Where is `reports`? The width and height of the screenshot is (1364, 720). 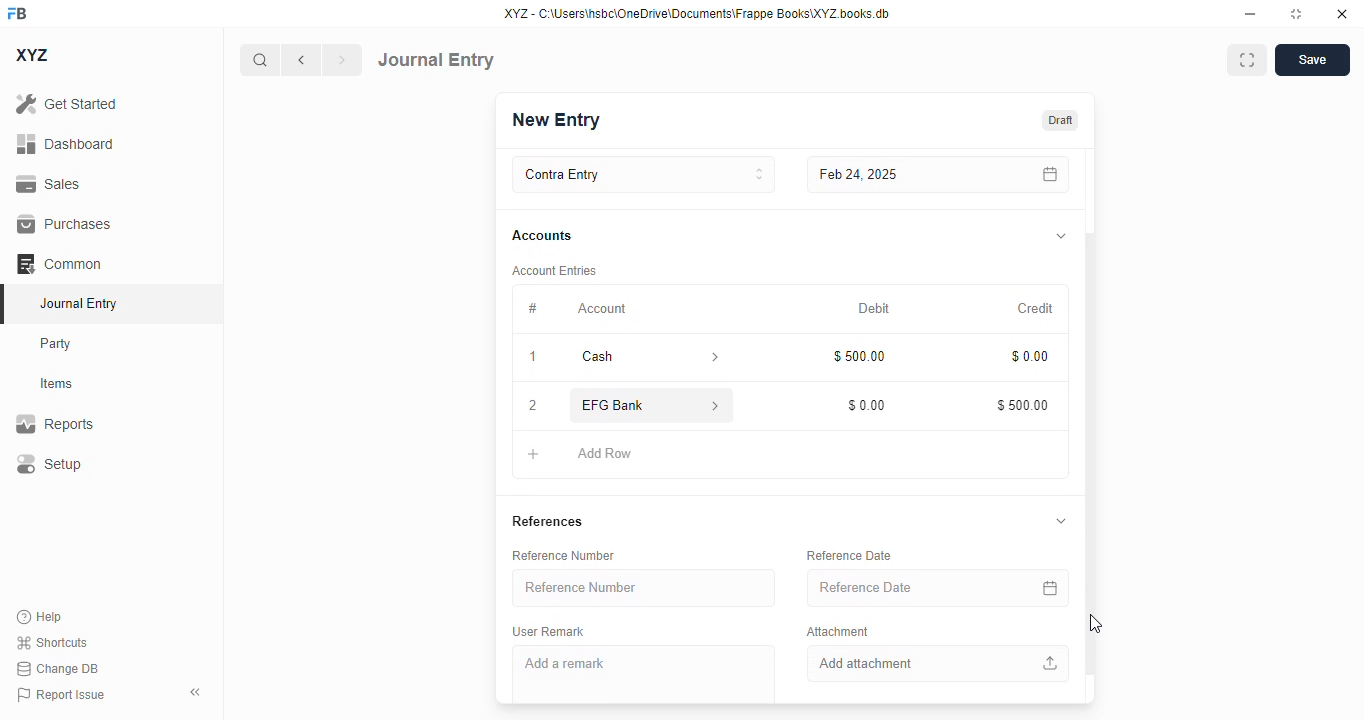 reports is located at coordinates (55, 423).